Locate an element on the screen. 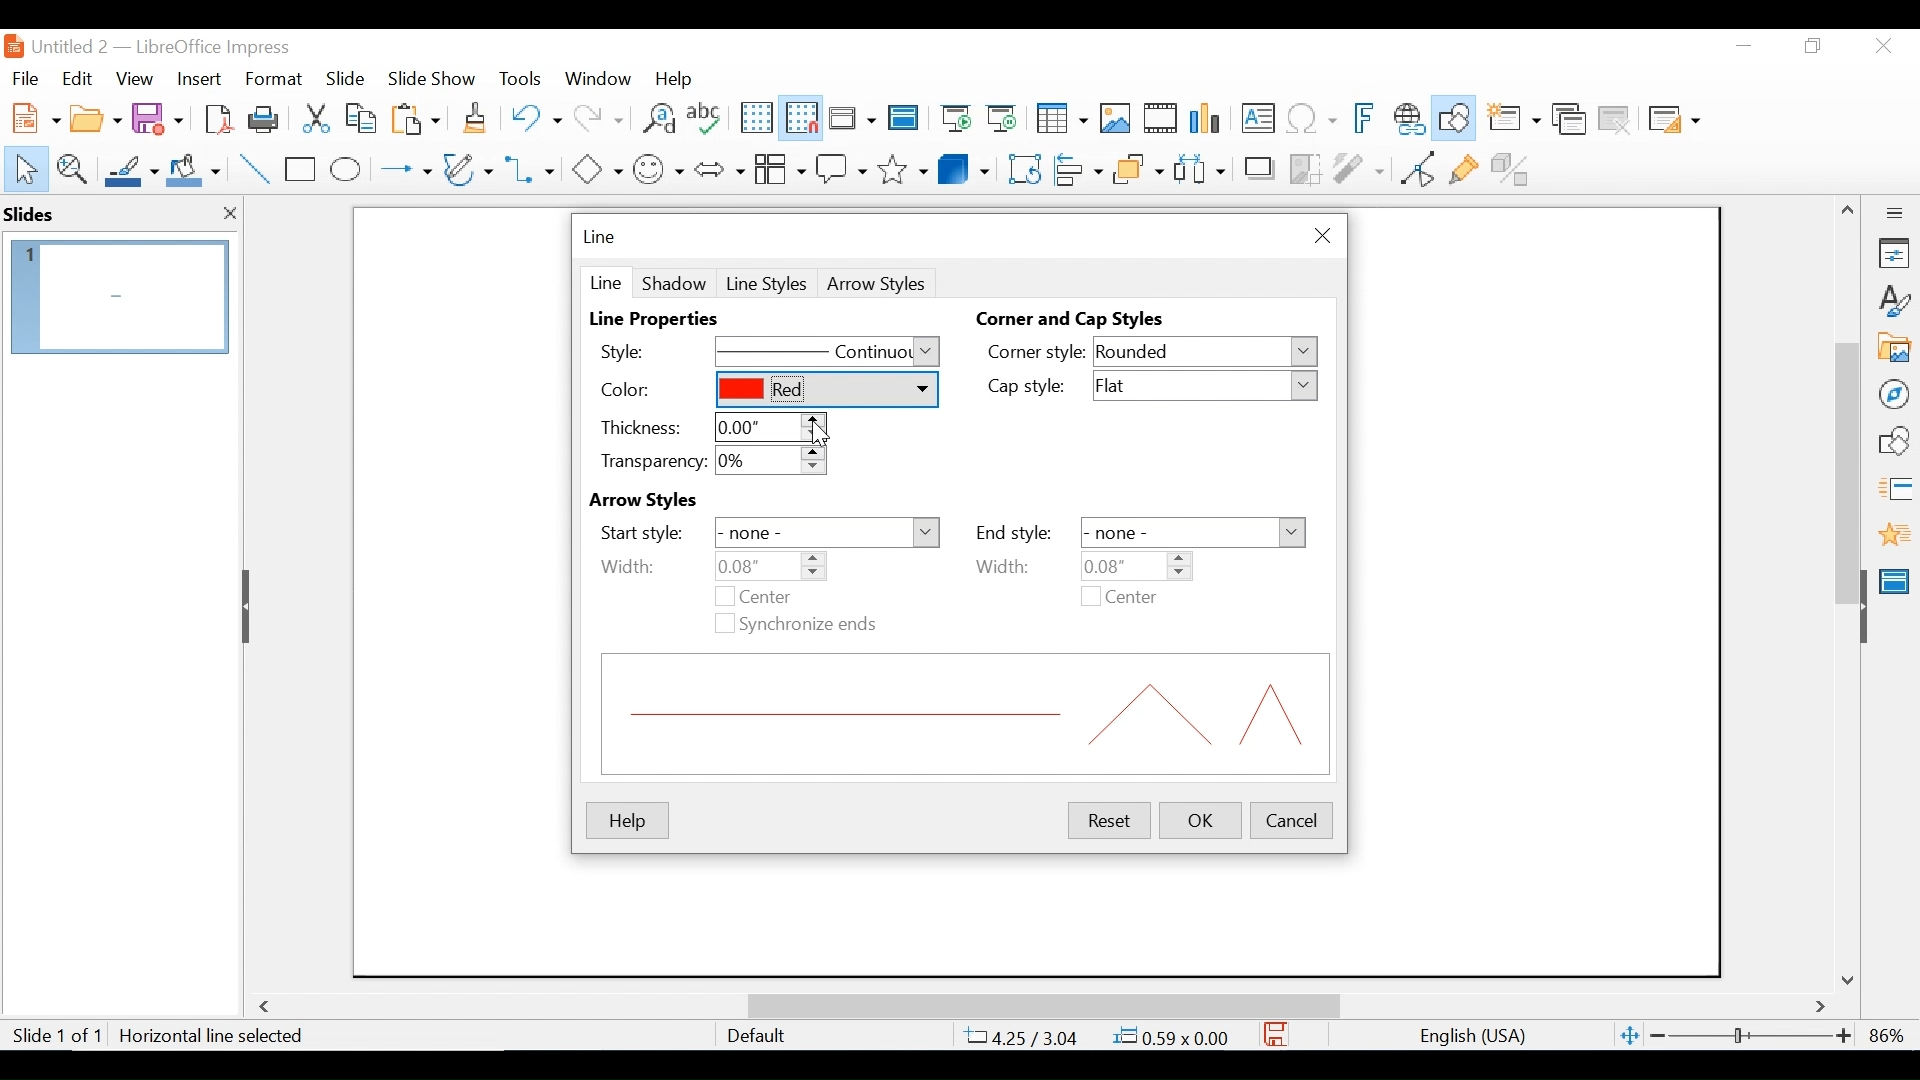  Callout is located at coordinates (841, 167).